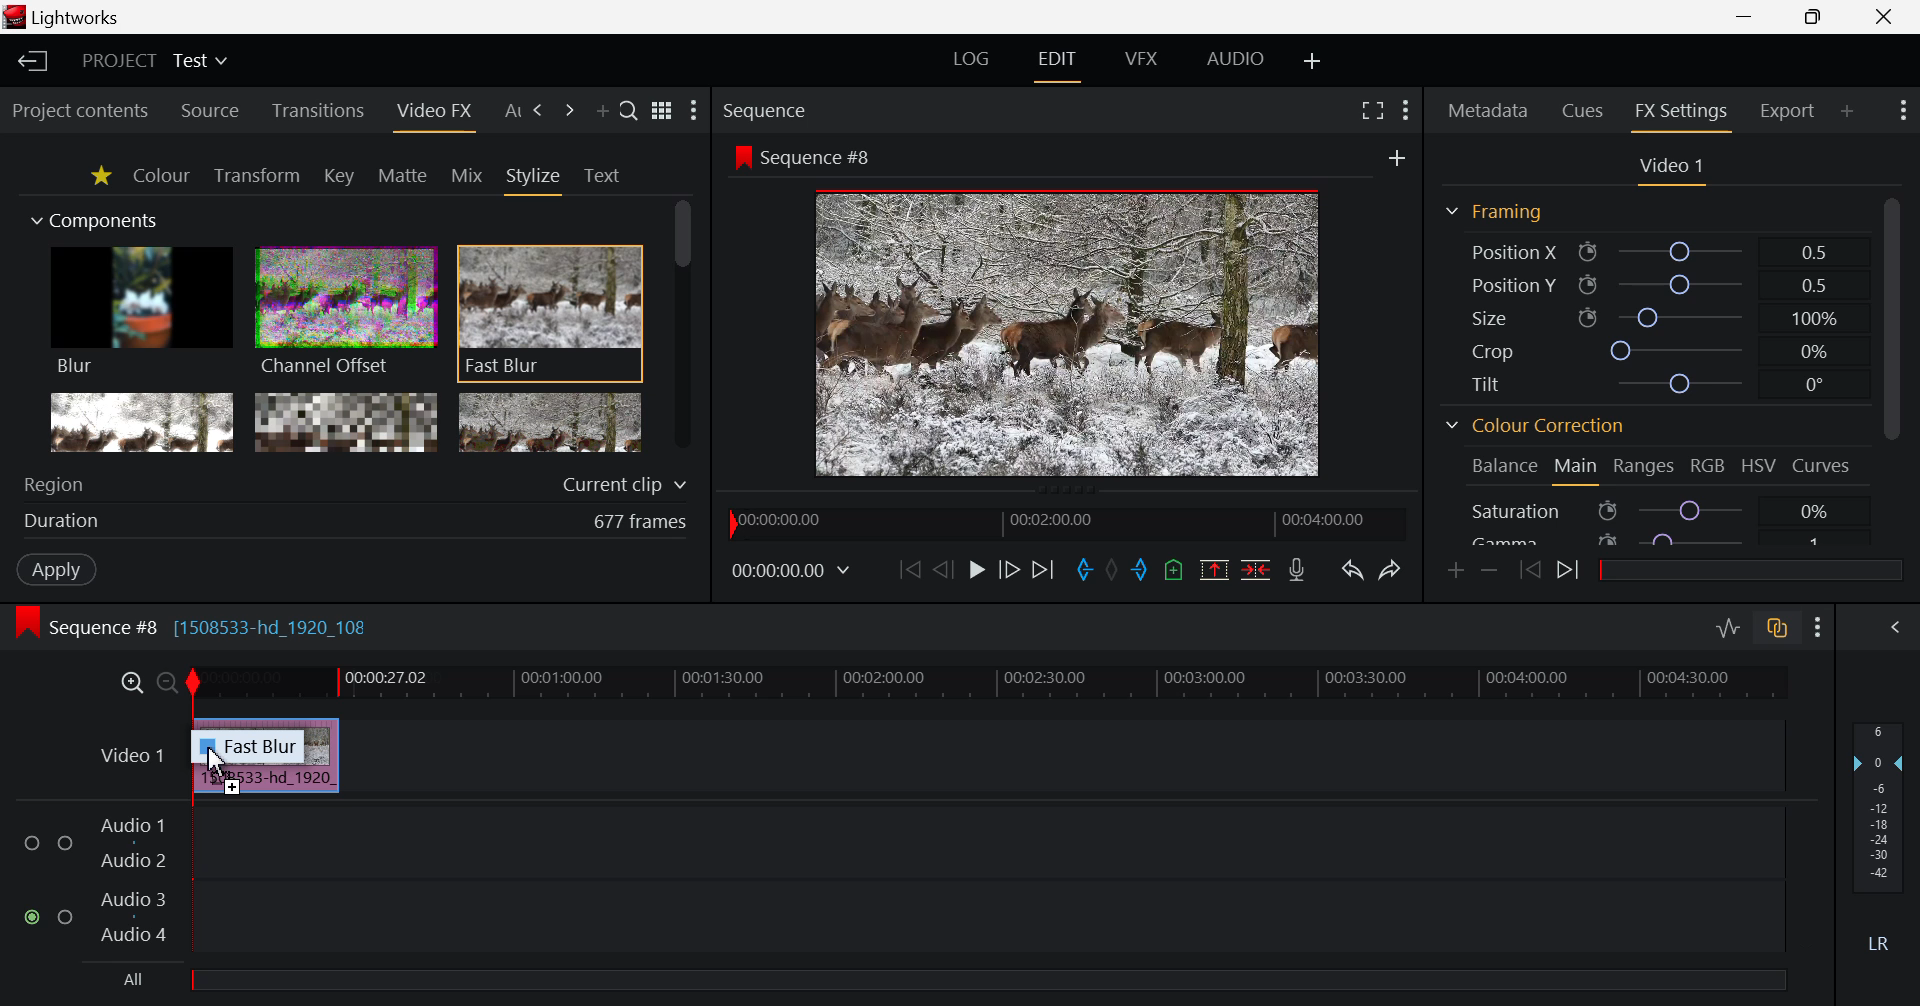 This screenshot has height=1006, width=1920. What do you see at coordinates (1060, 67) in the screenshot?
I see `EDIT Layout` at bounding box center [1060, 67].